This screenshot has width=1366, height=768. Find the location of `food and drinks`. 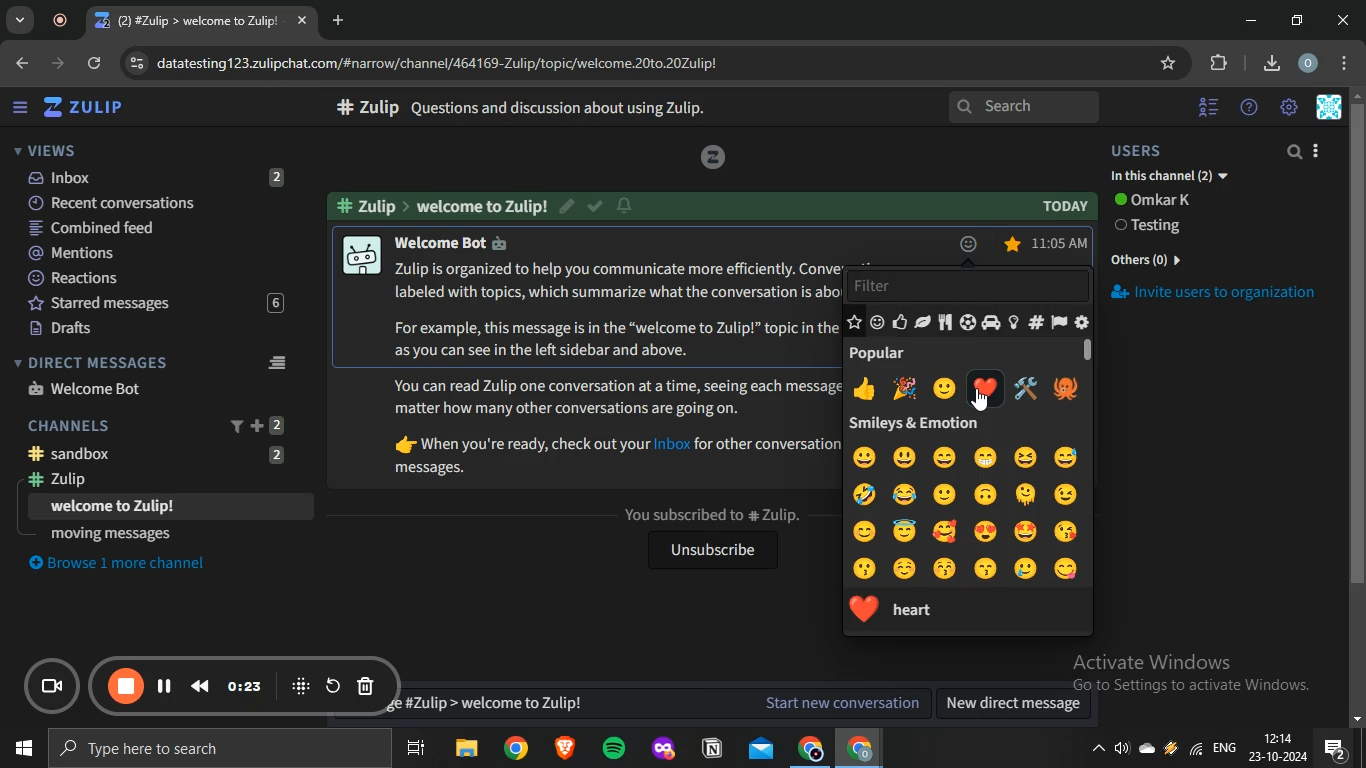

food and drinks is located at coordinates (946, 323).